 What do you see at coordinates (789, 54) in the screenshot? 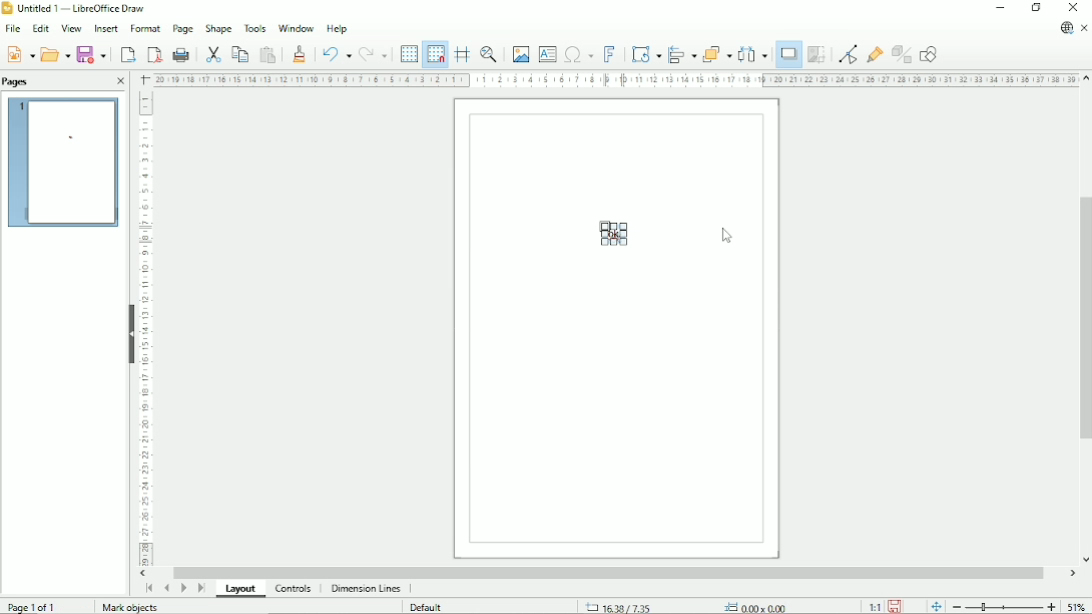
I see `Shadow` at bounding box center [789, 54].